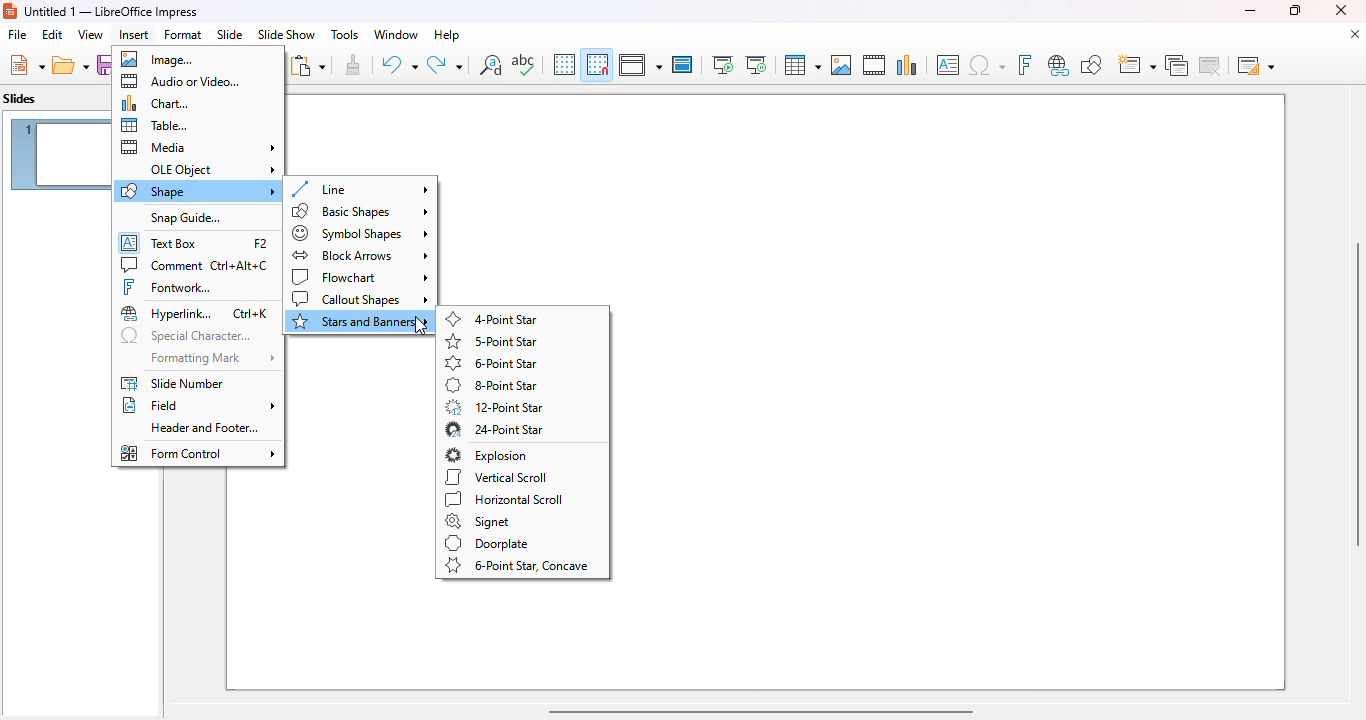 Image resolution: width=1366 pixels, height=720 pixels. Describe the element at coordinates (445, 65) in the screenshot. I see `redo` at that location.